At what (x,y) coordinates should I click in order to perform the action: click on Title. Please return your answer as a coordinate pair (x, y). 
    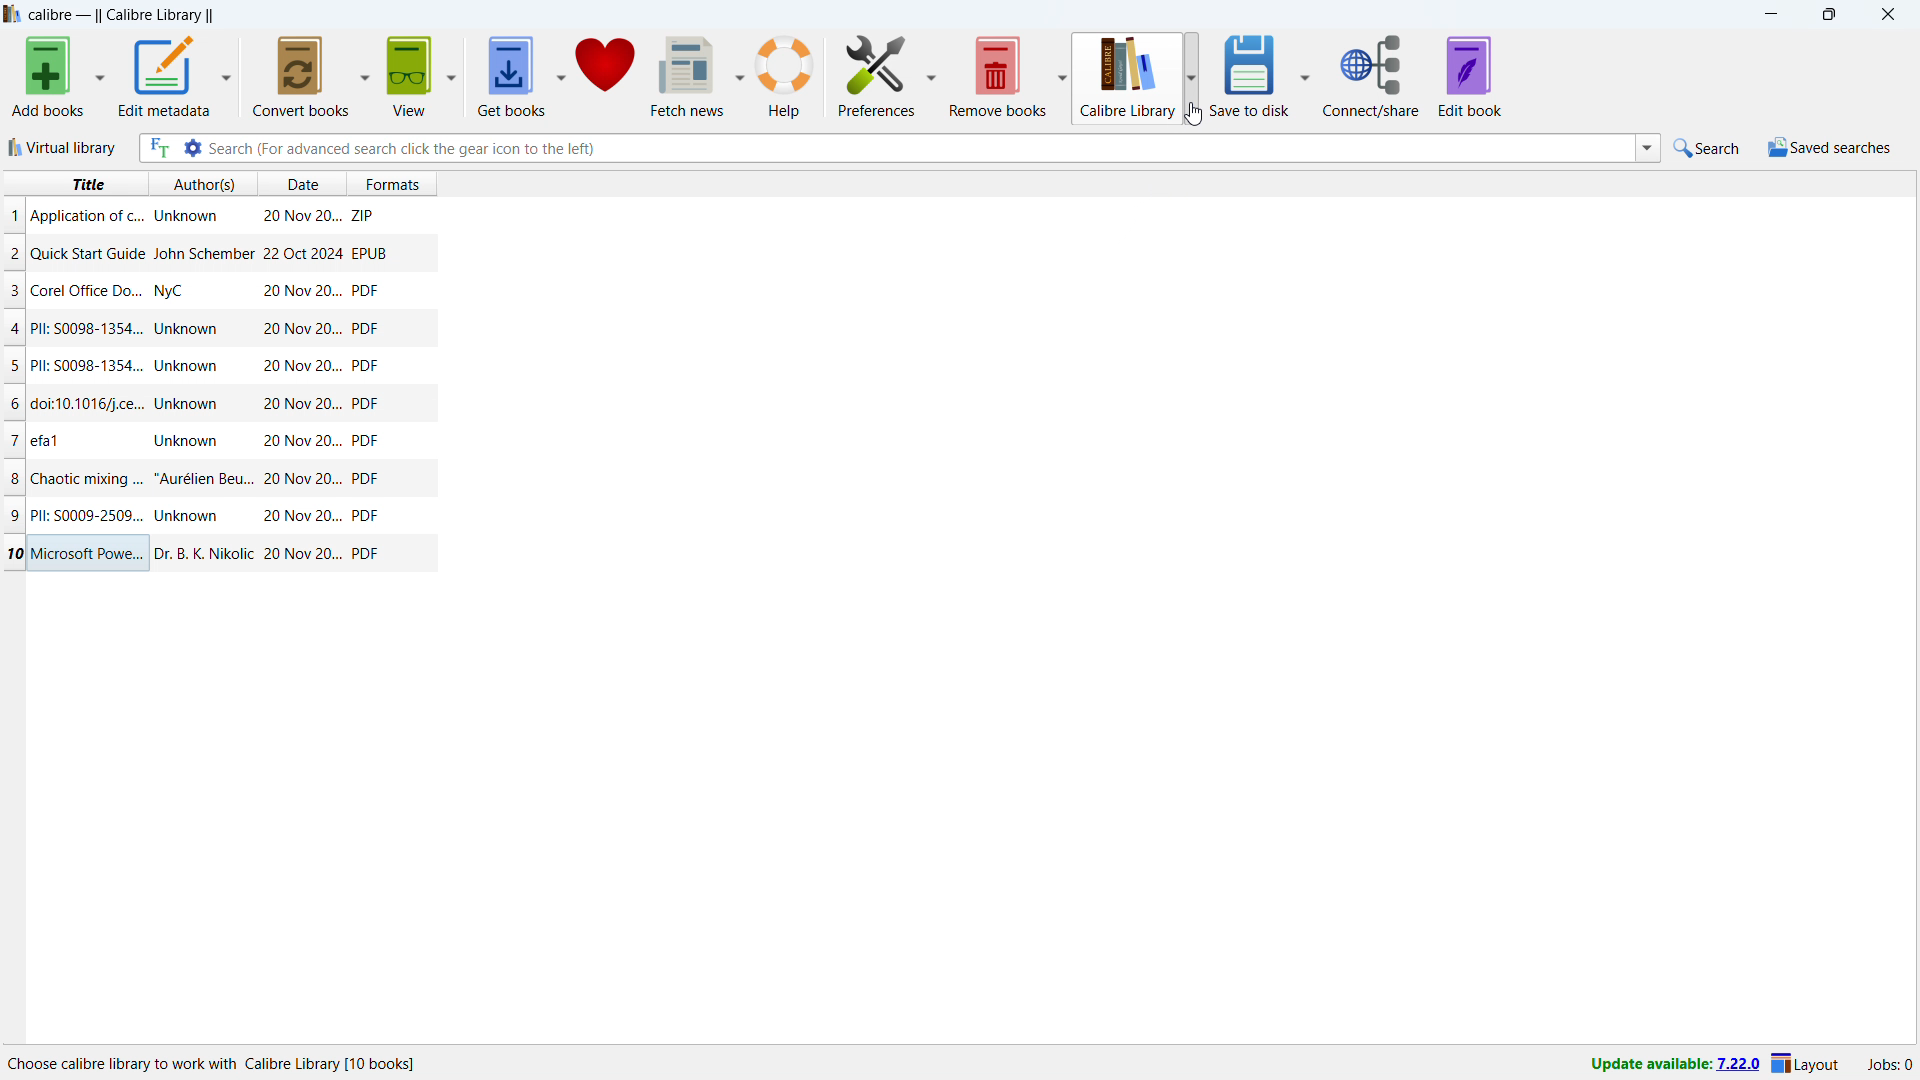
    Looking at the image, I should click on (90, 405).